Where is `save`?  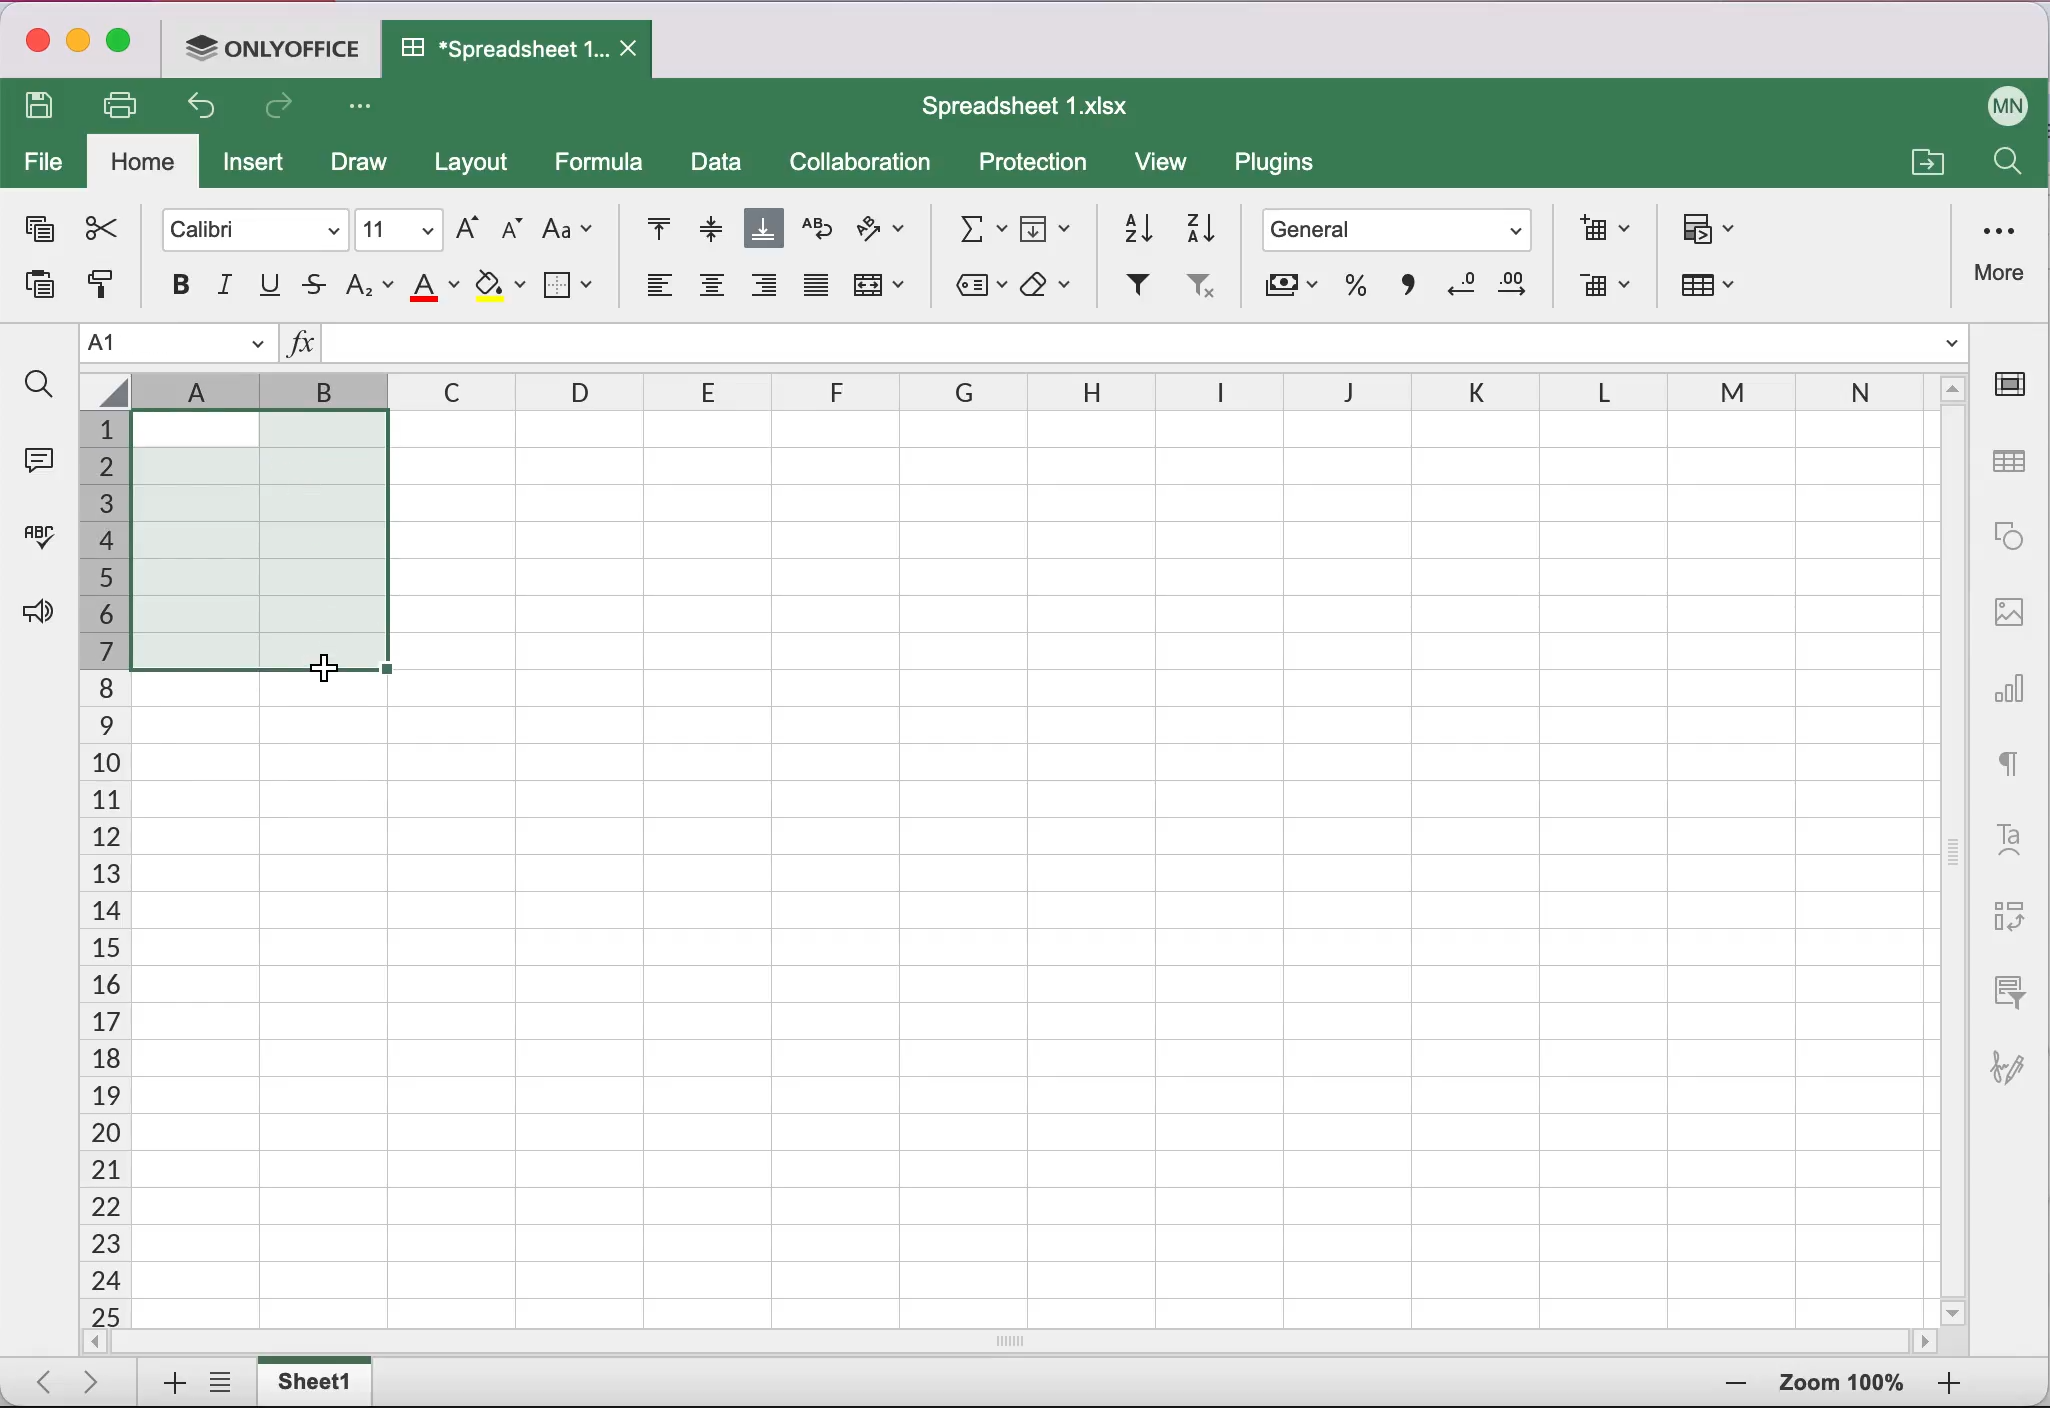 save is located at coordinates (45, 108).